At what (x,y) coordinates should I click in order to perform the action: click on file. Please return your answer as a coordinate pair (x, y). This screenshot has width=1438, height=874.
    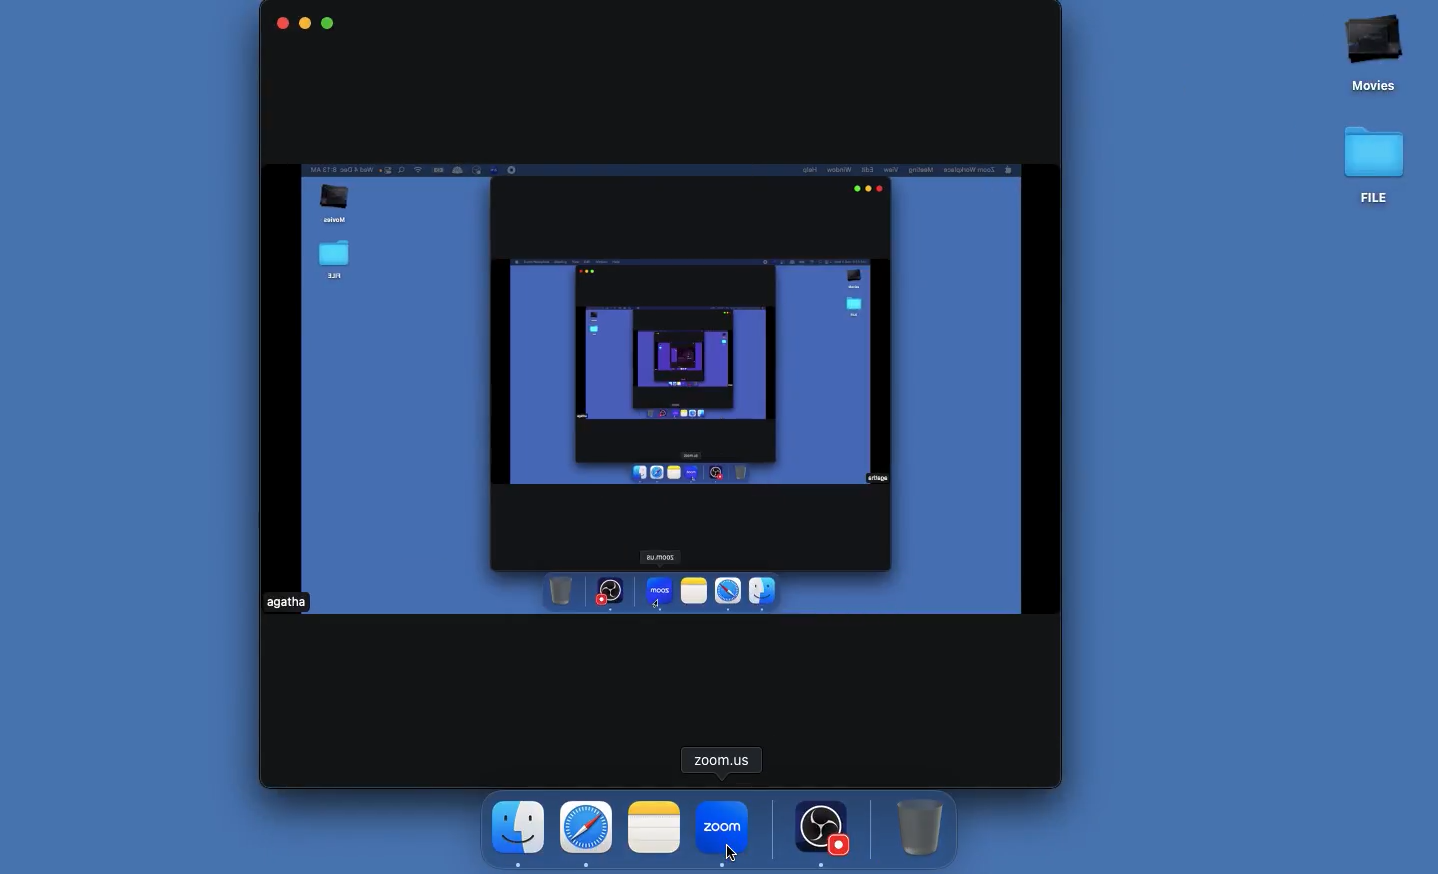
    Looking at the image, I should click on (1378, 169).